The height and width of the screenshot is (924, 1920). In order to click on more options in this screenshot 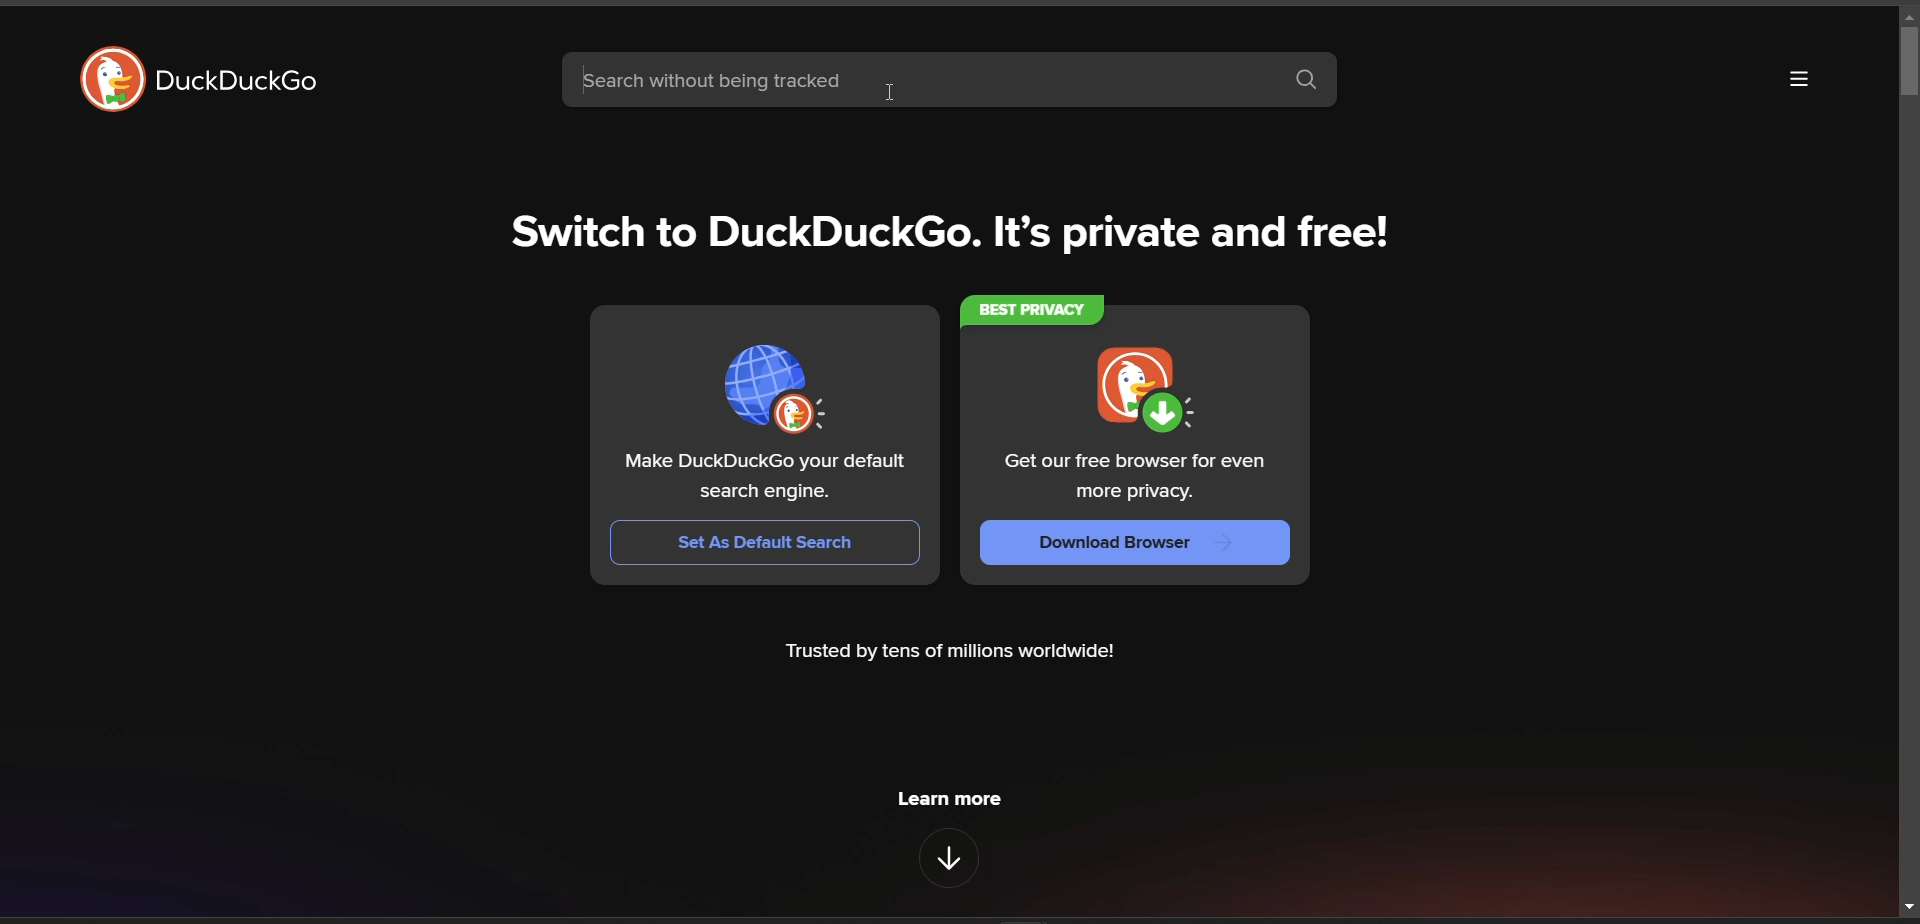, I will do `click(1800, 76)`.